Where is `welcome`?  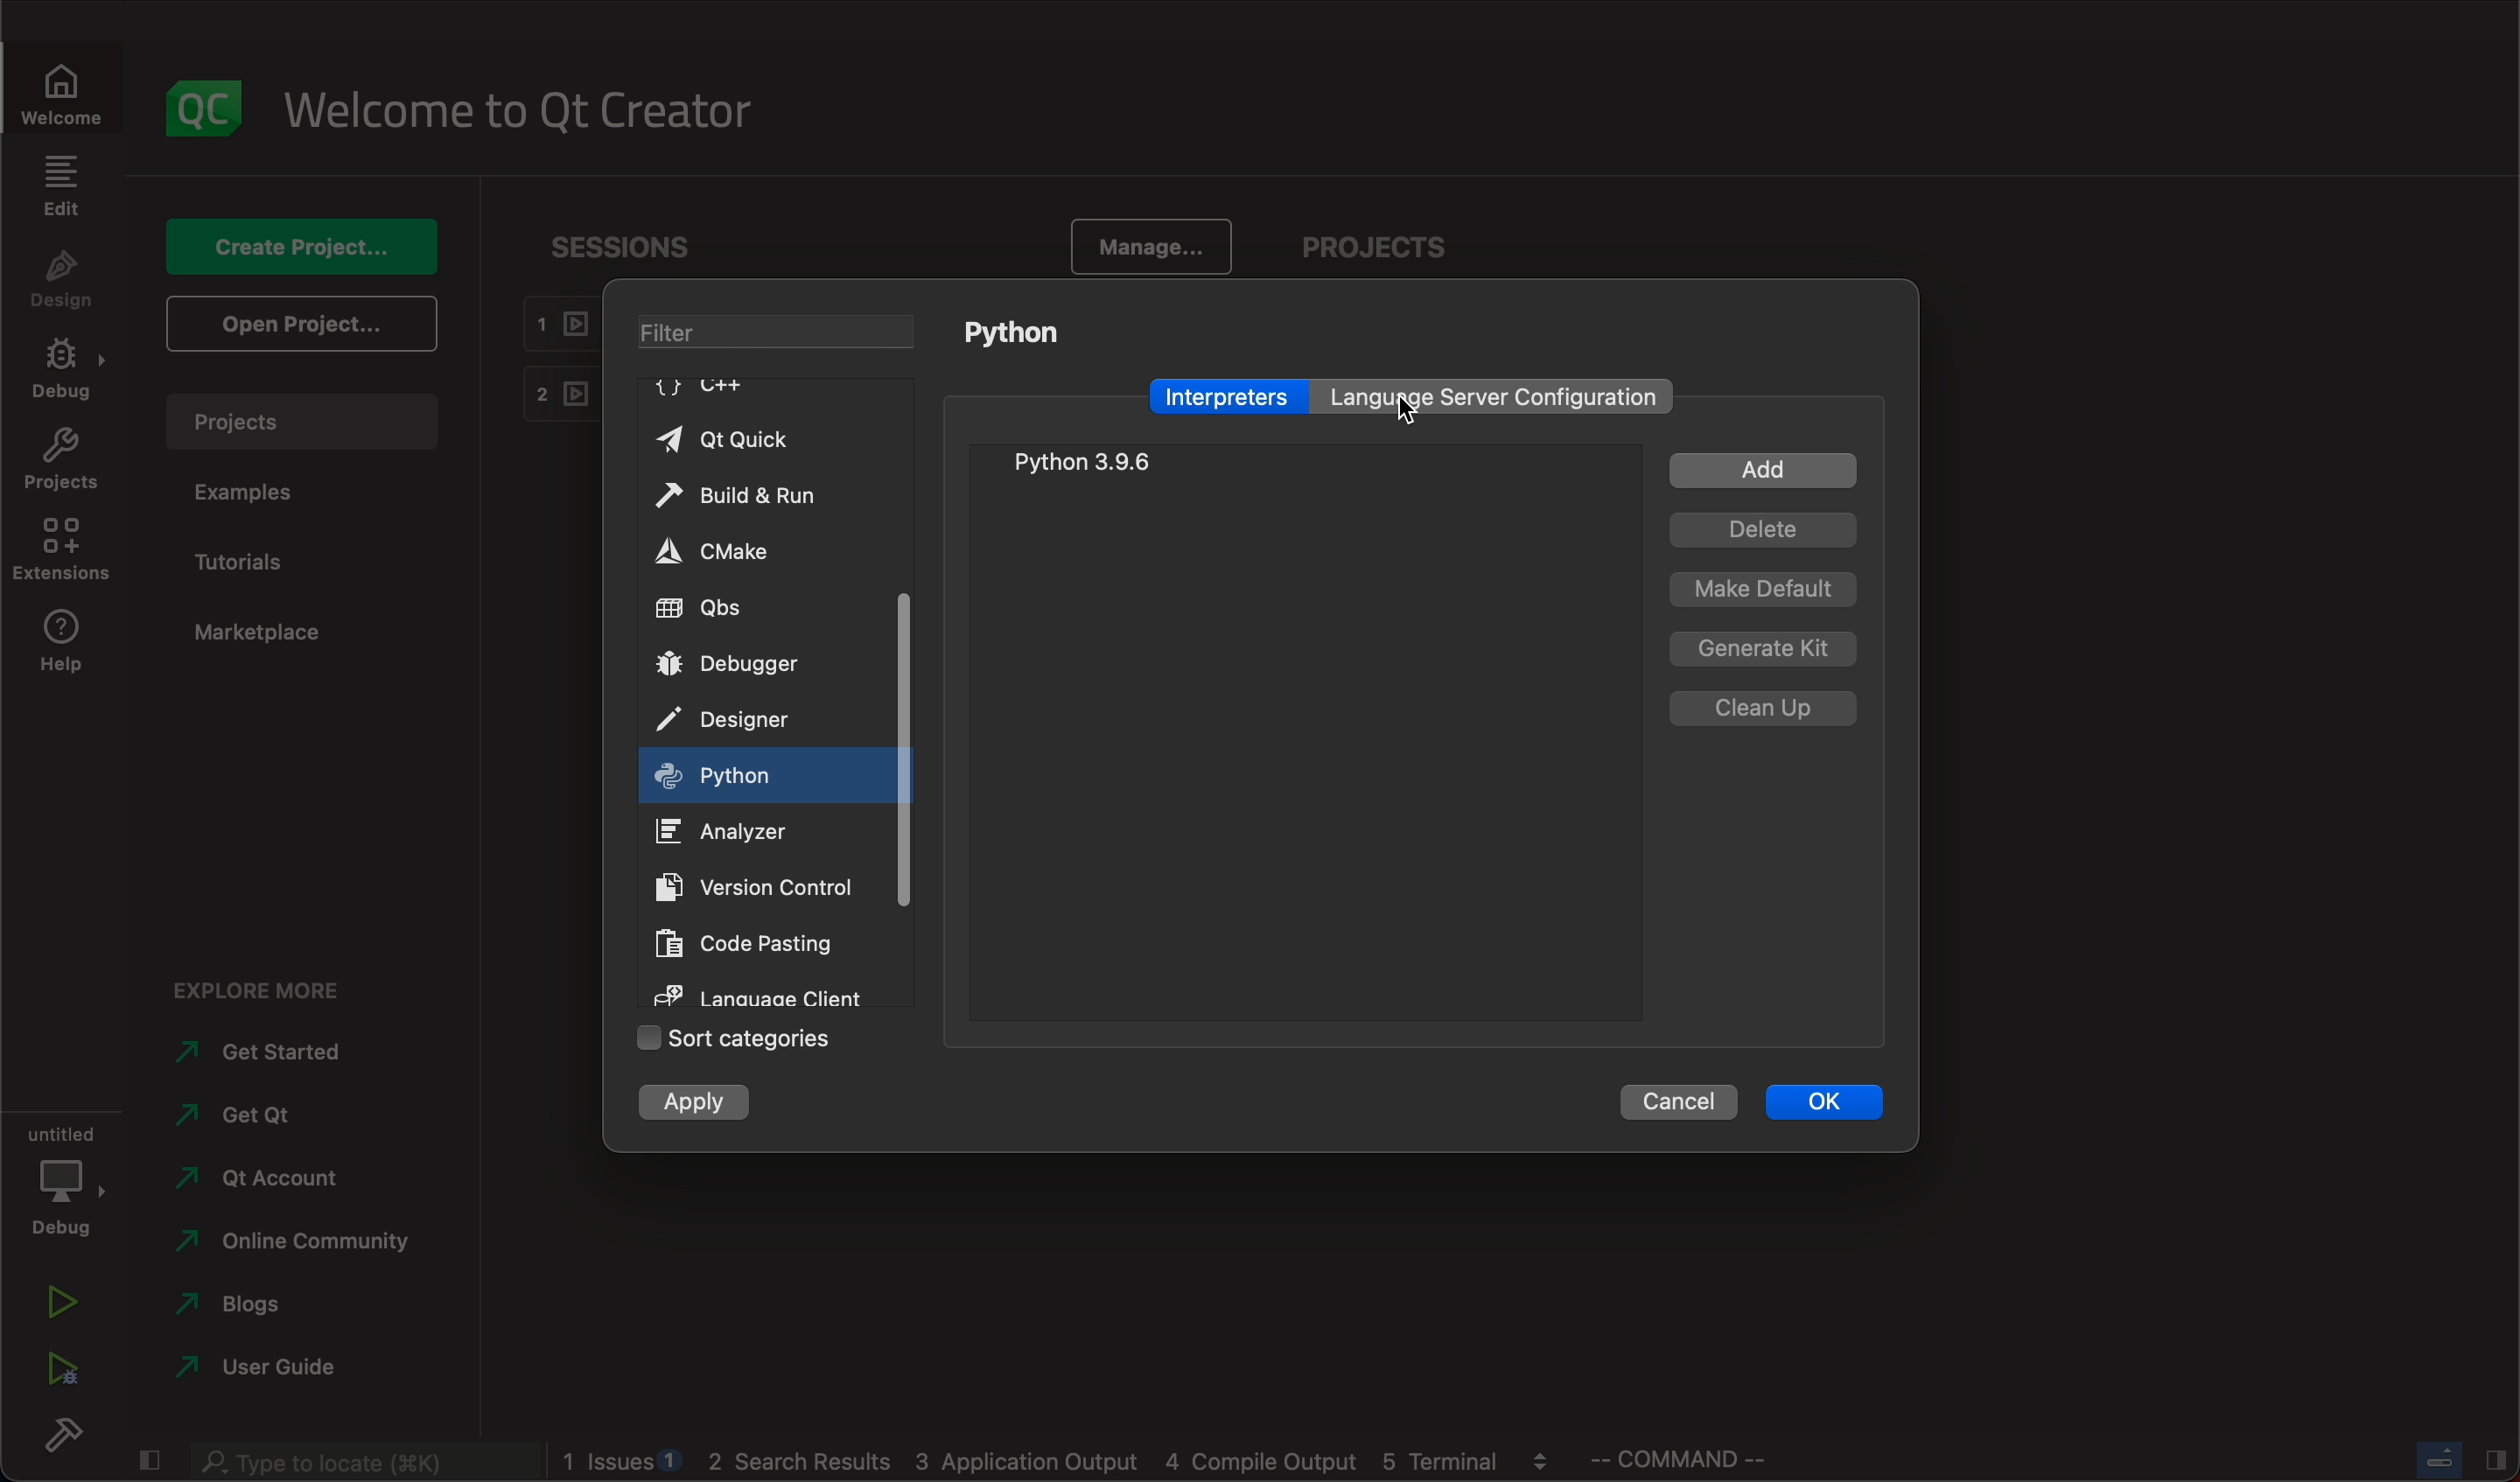
welcome is located at coordinates (525, 110).